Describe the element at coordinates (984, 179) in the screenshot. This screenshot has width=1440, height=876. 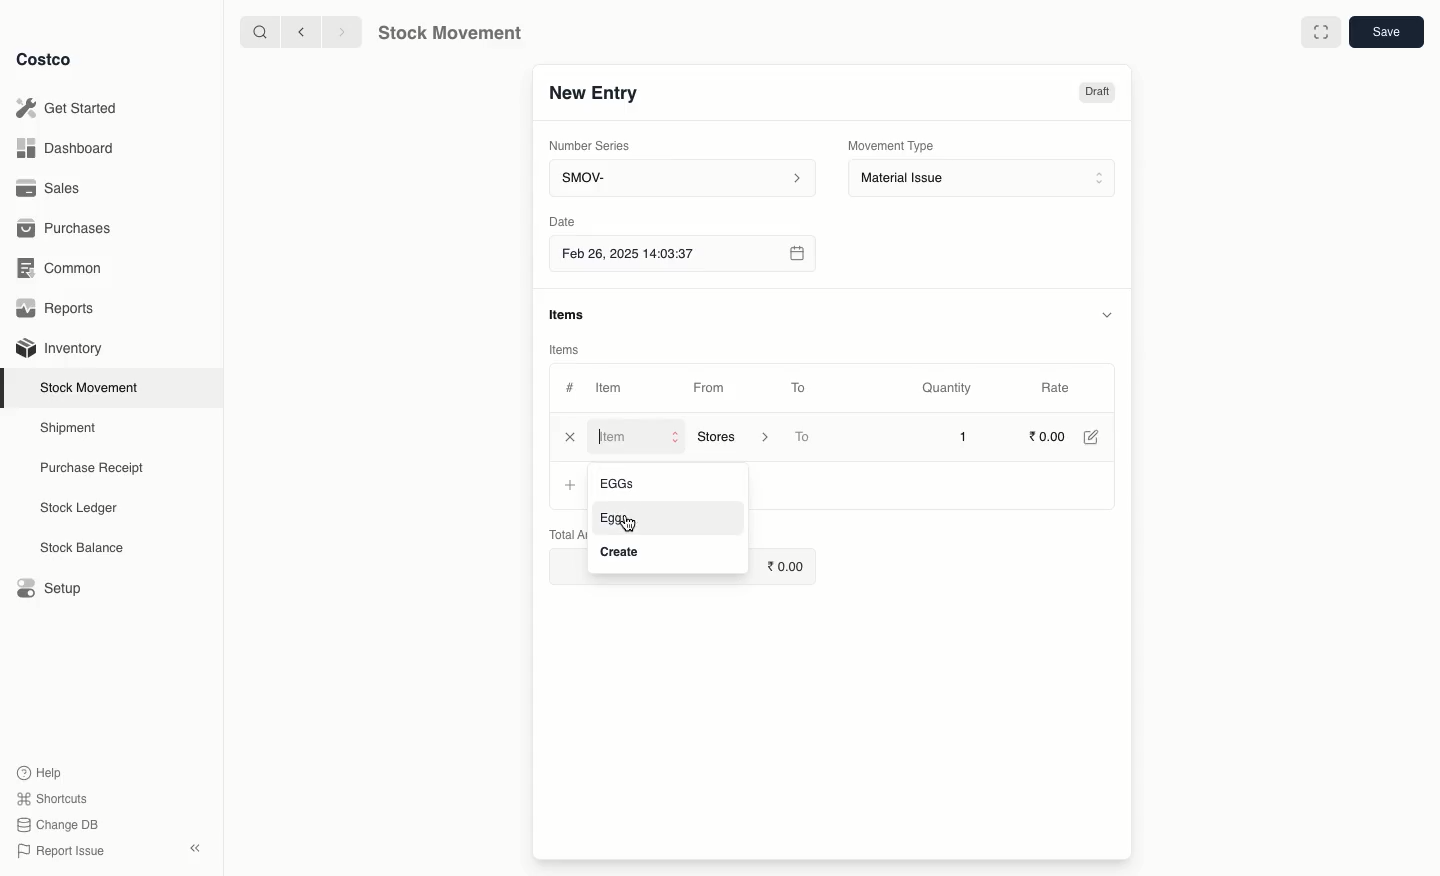
I see `Material Issue` at that location.